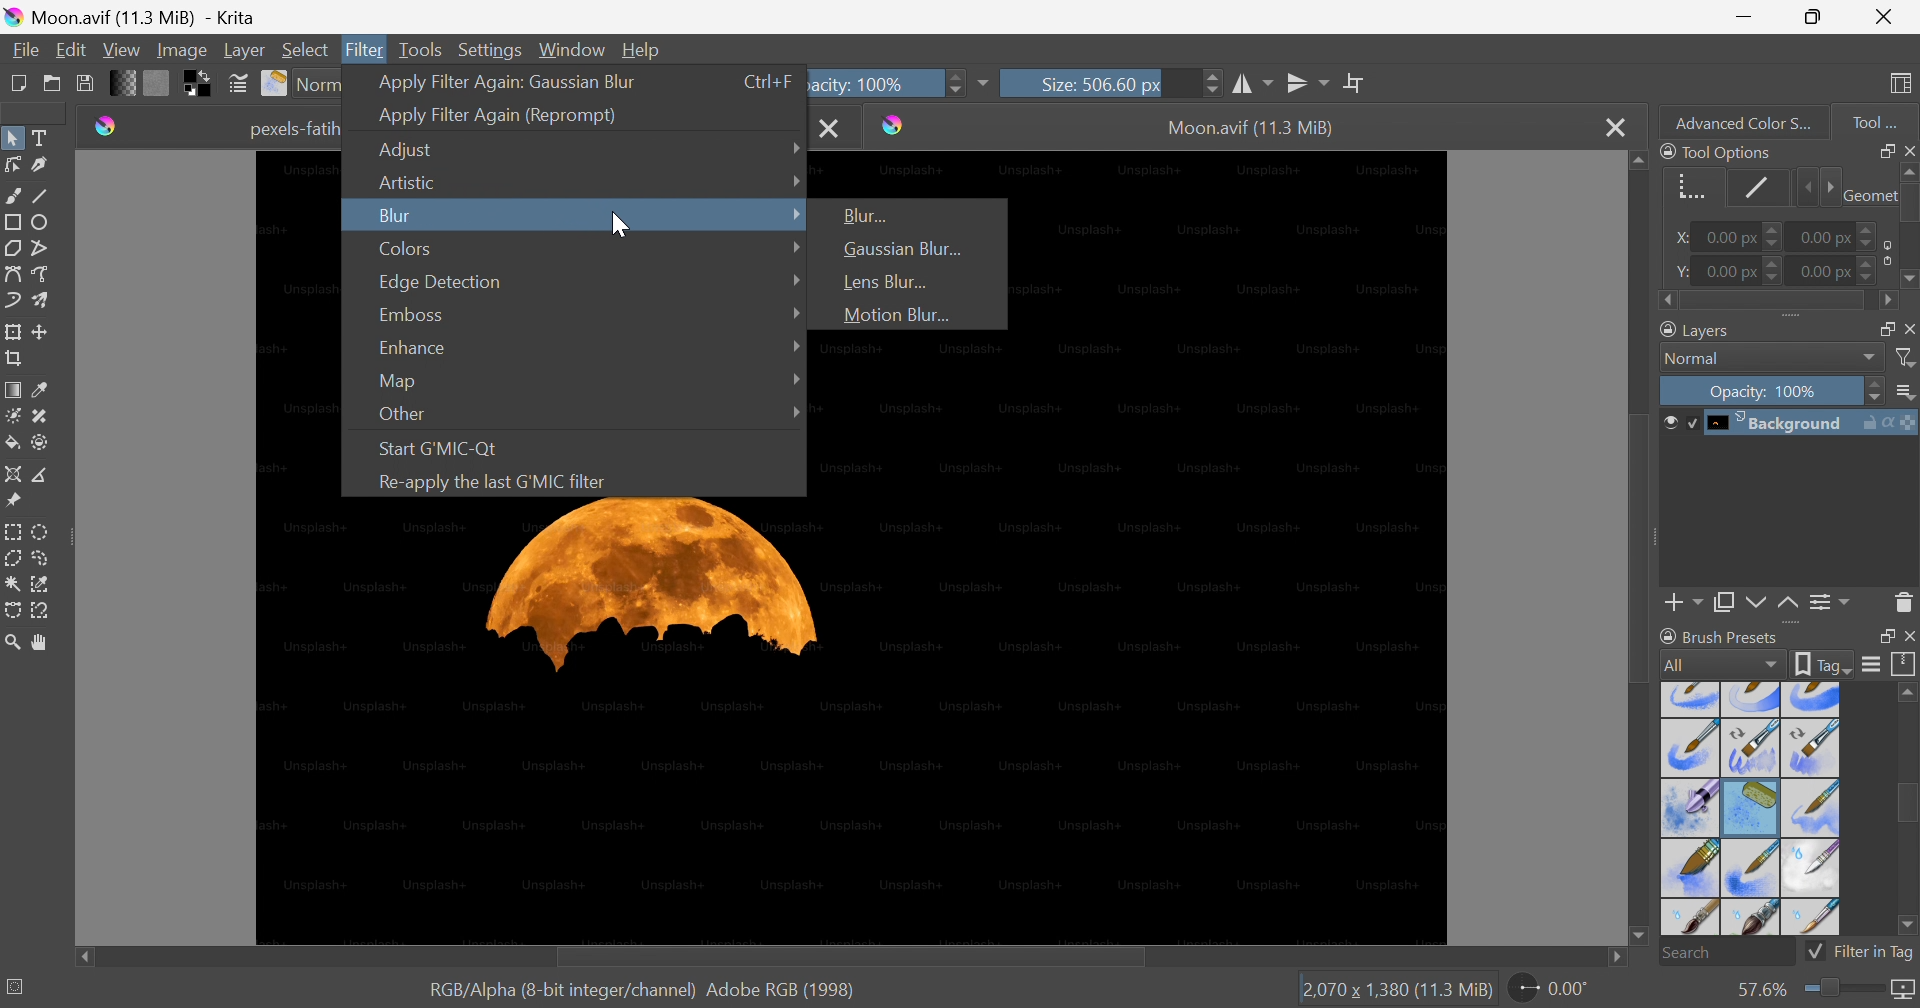 This screenshot has width=1920, height=1008. What do you see at coordinates (1680, 271) in the screenshot?
I see `y:` at bounding box center [1680, 271].